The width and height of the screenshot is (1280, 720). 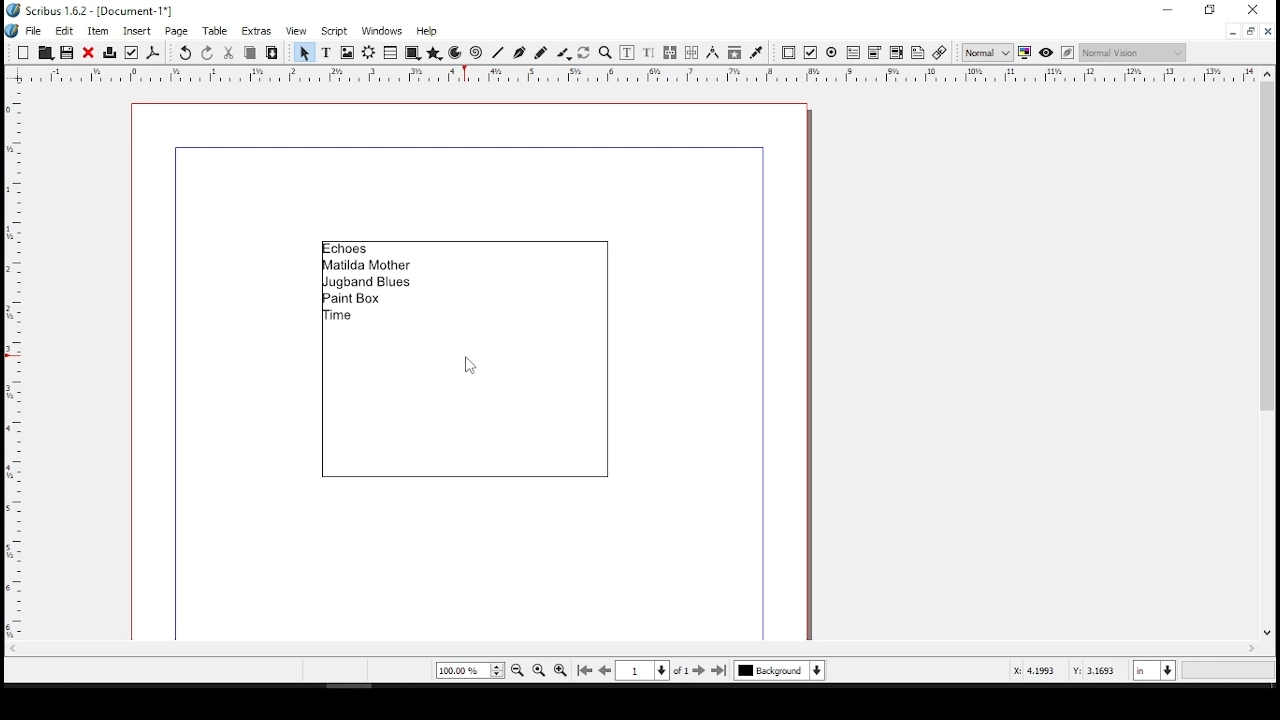 What do you see at coordinates (832, 53) in the screenshot?
I see `PDF radio button` at bounding box center [832, 53].